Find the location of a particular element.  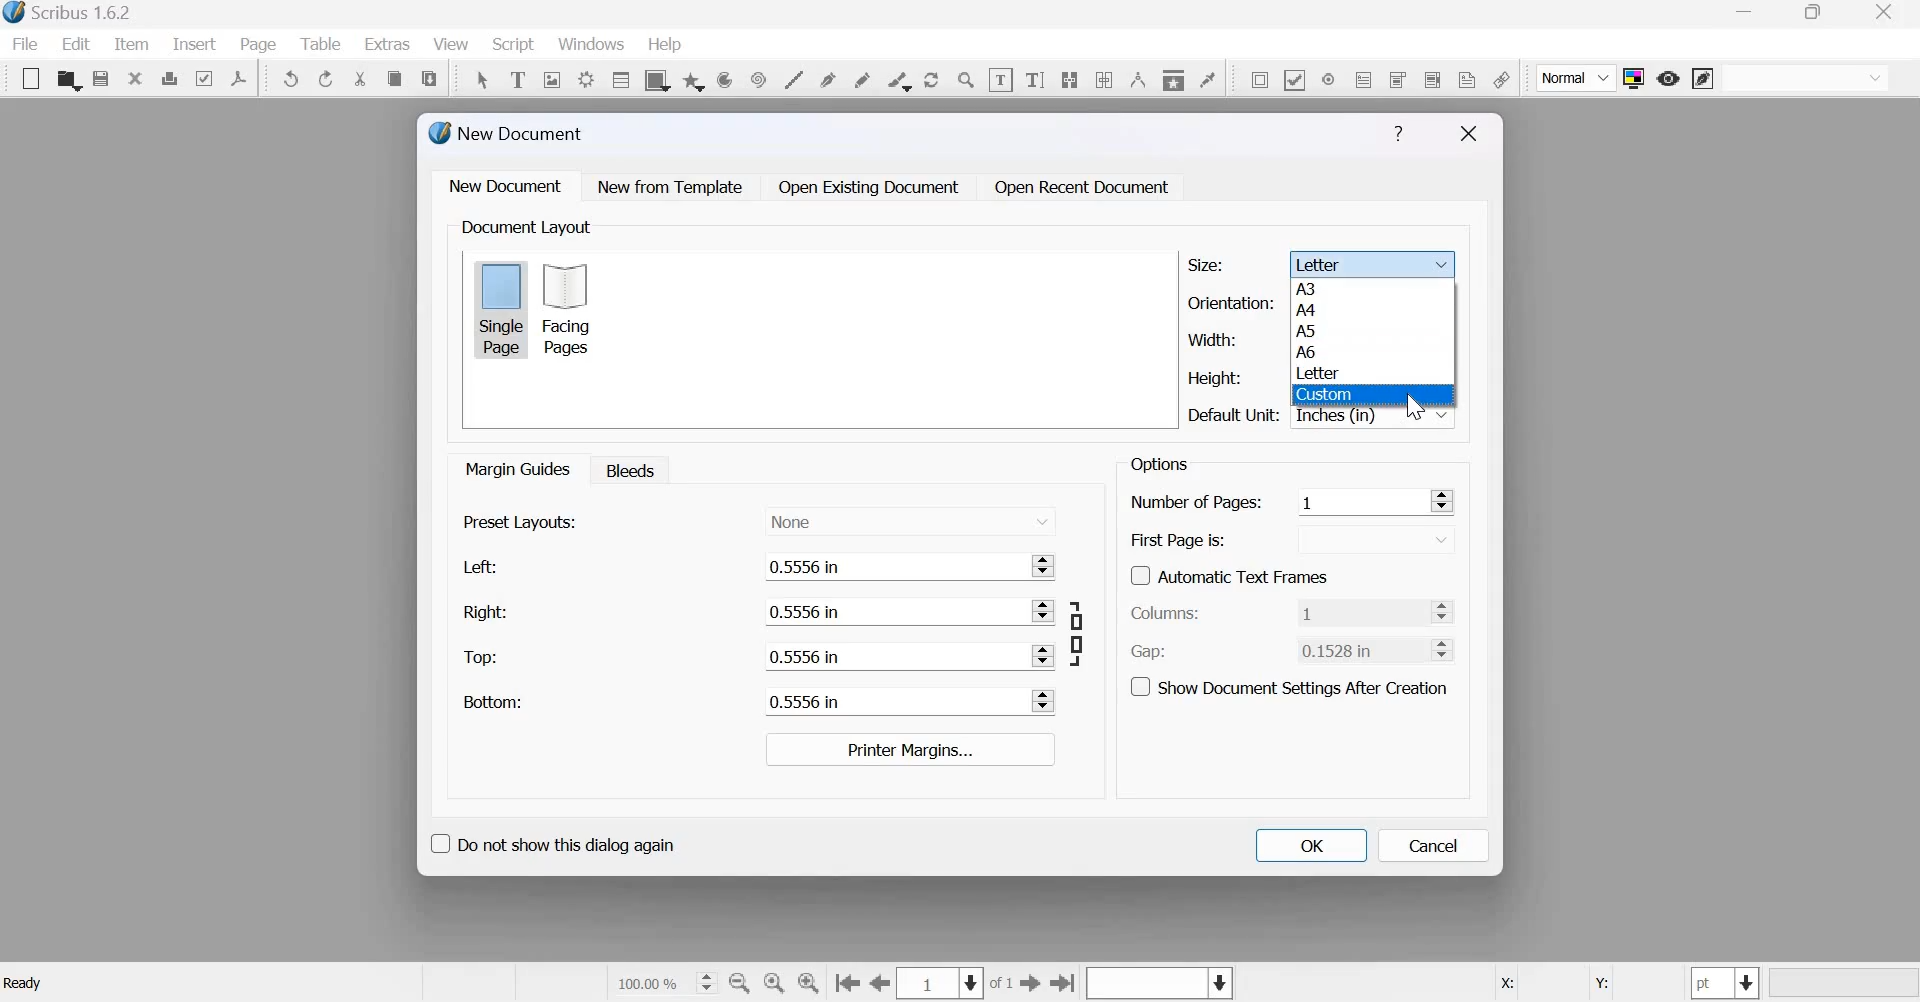

First Page is: is located at coordinates (1179, 538).